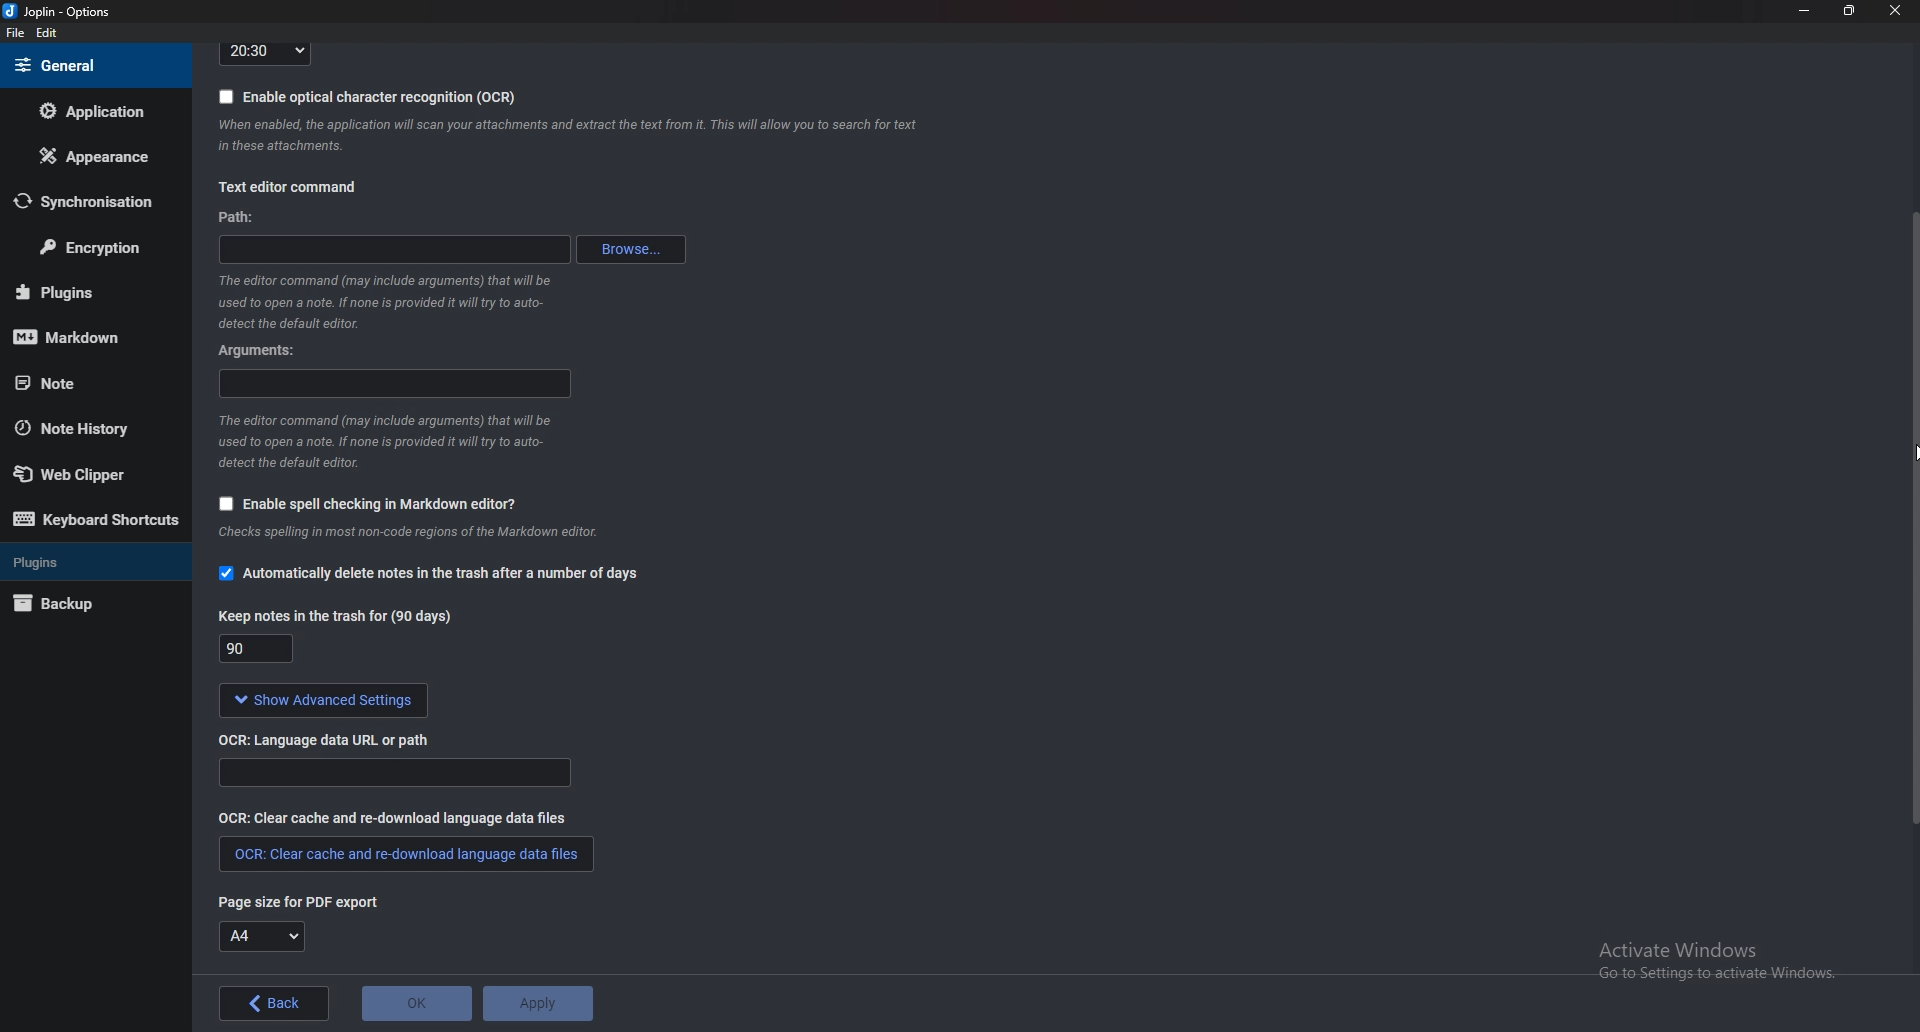 This screenshot has height=1032, width=1920. What do you see at coordinates (1908, 450) in the screenshot?
I see `cursor` at bounding box center [1908, 450].